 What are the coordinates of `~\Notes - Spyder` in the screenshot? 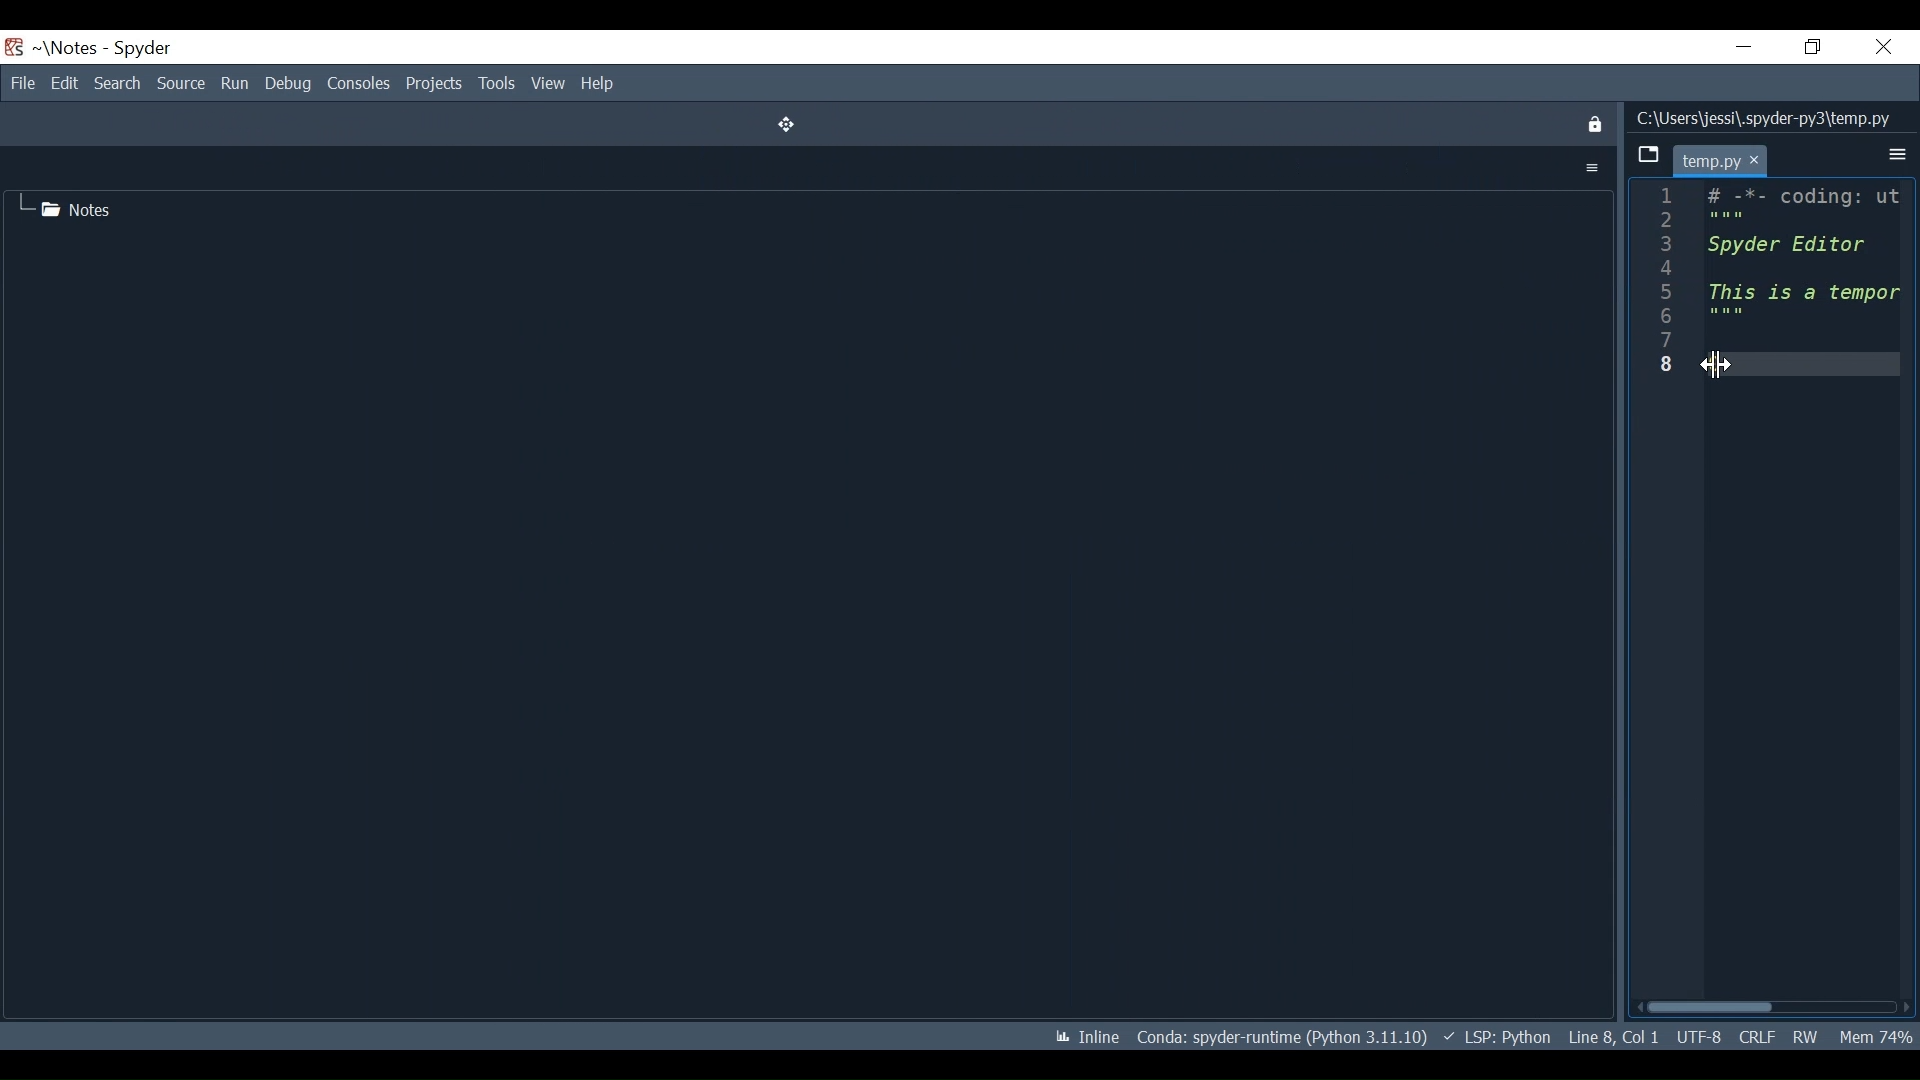 It's located at (105, 47).